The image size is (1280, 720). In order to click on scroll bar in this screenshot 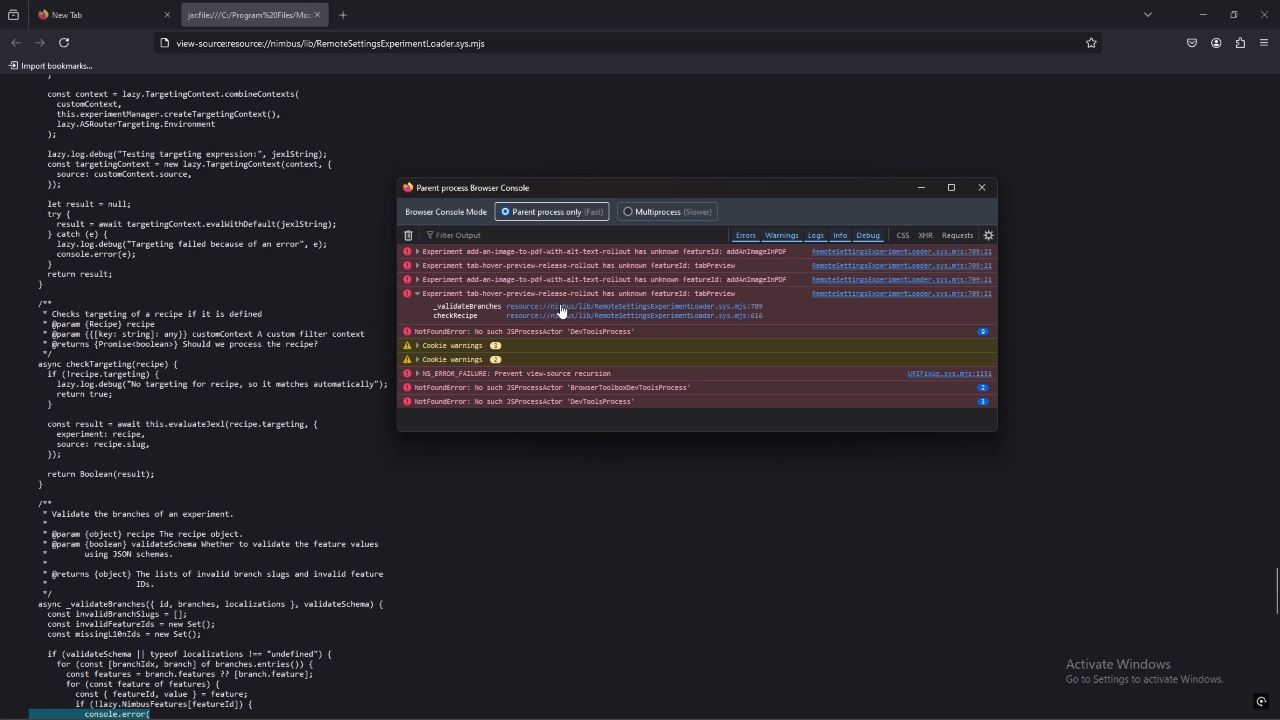, I will do `click(1280, 592)`.